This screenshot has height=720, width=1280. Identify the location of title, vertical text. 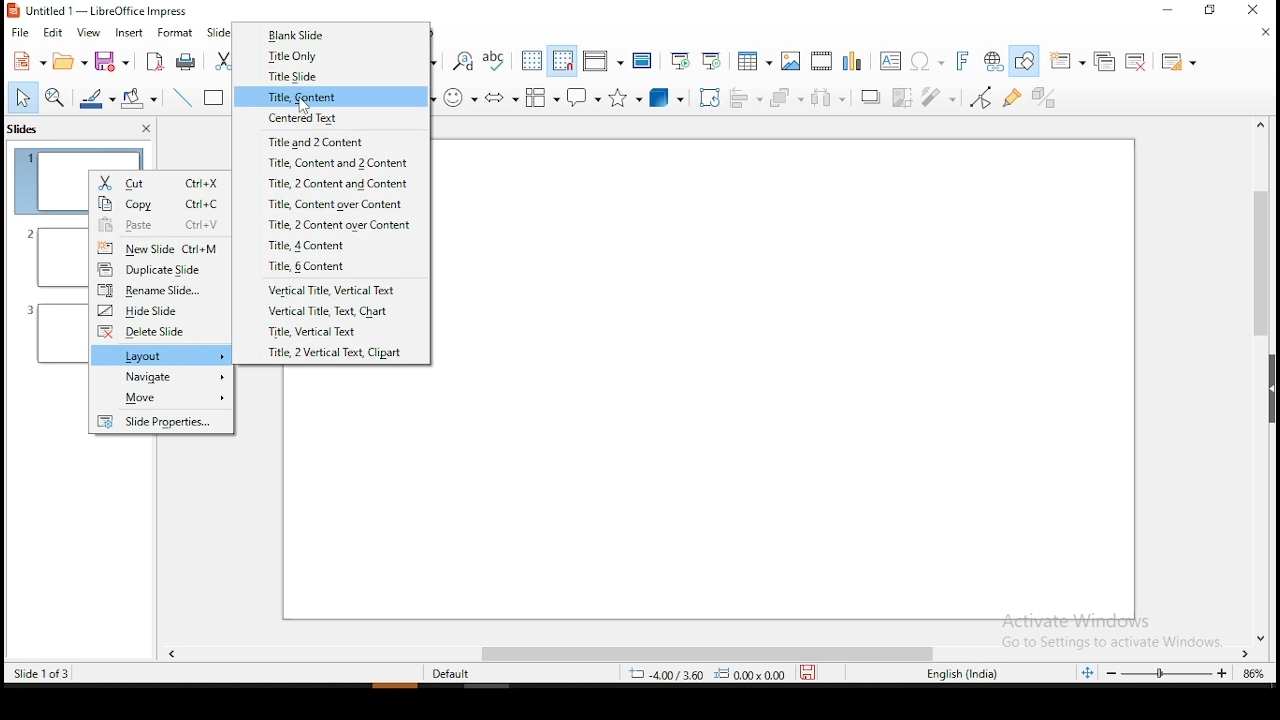
(336, 330).